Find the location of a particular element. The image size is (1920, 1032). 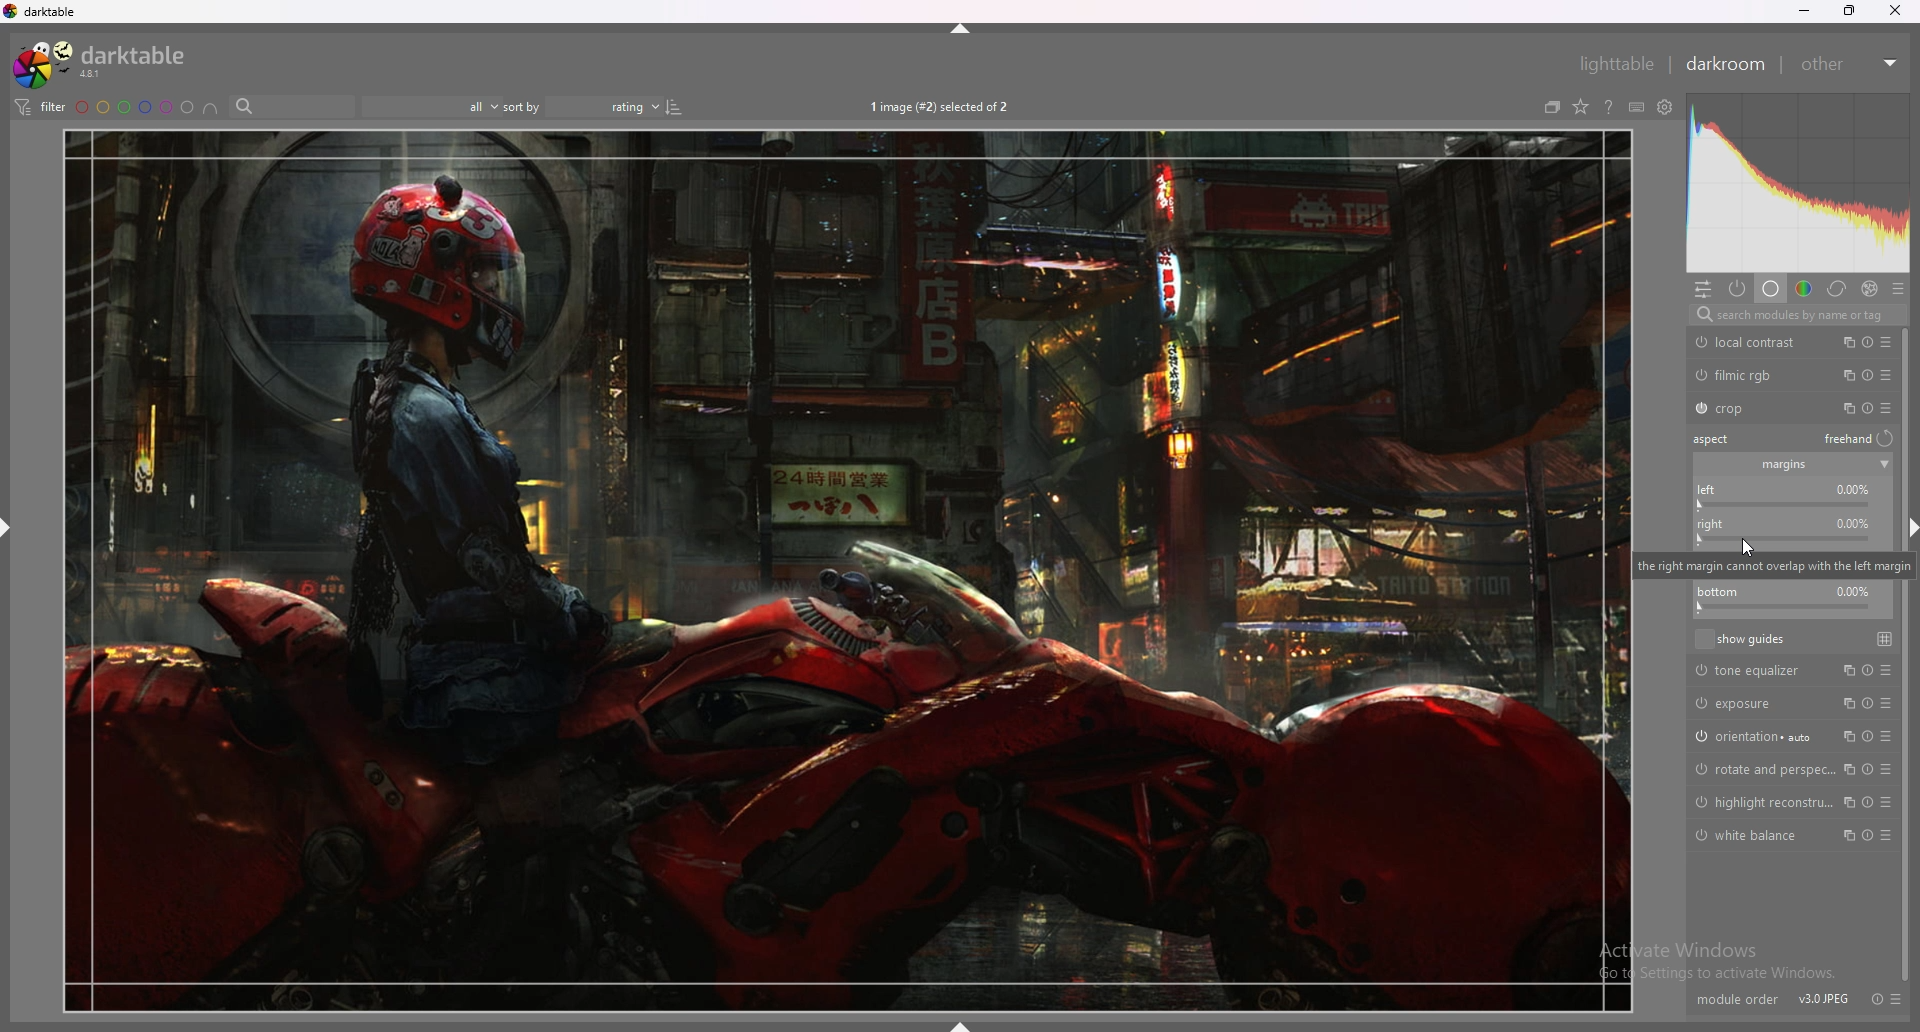

right is located at coordinates (1783, 531).